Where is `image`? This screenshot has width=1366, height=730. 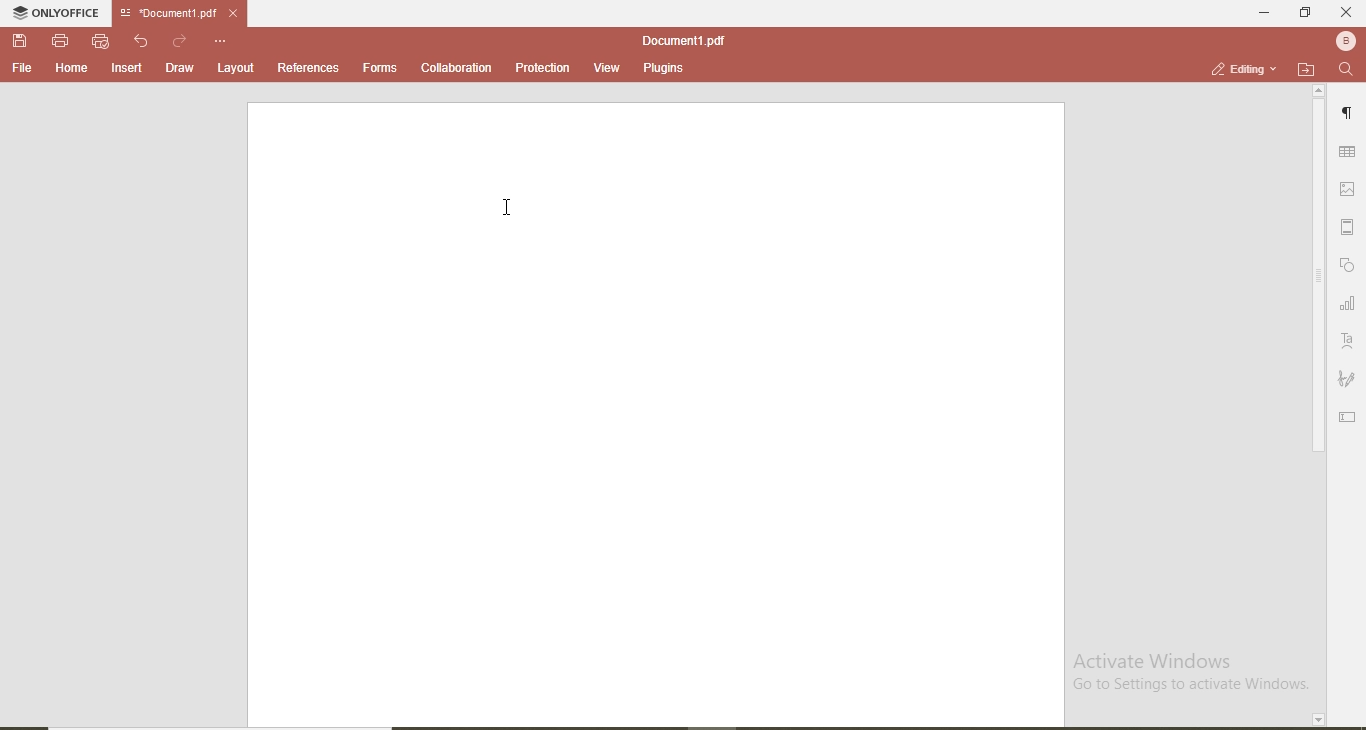 image is located at coordinates (1350, 191).